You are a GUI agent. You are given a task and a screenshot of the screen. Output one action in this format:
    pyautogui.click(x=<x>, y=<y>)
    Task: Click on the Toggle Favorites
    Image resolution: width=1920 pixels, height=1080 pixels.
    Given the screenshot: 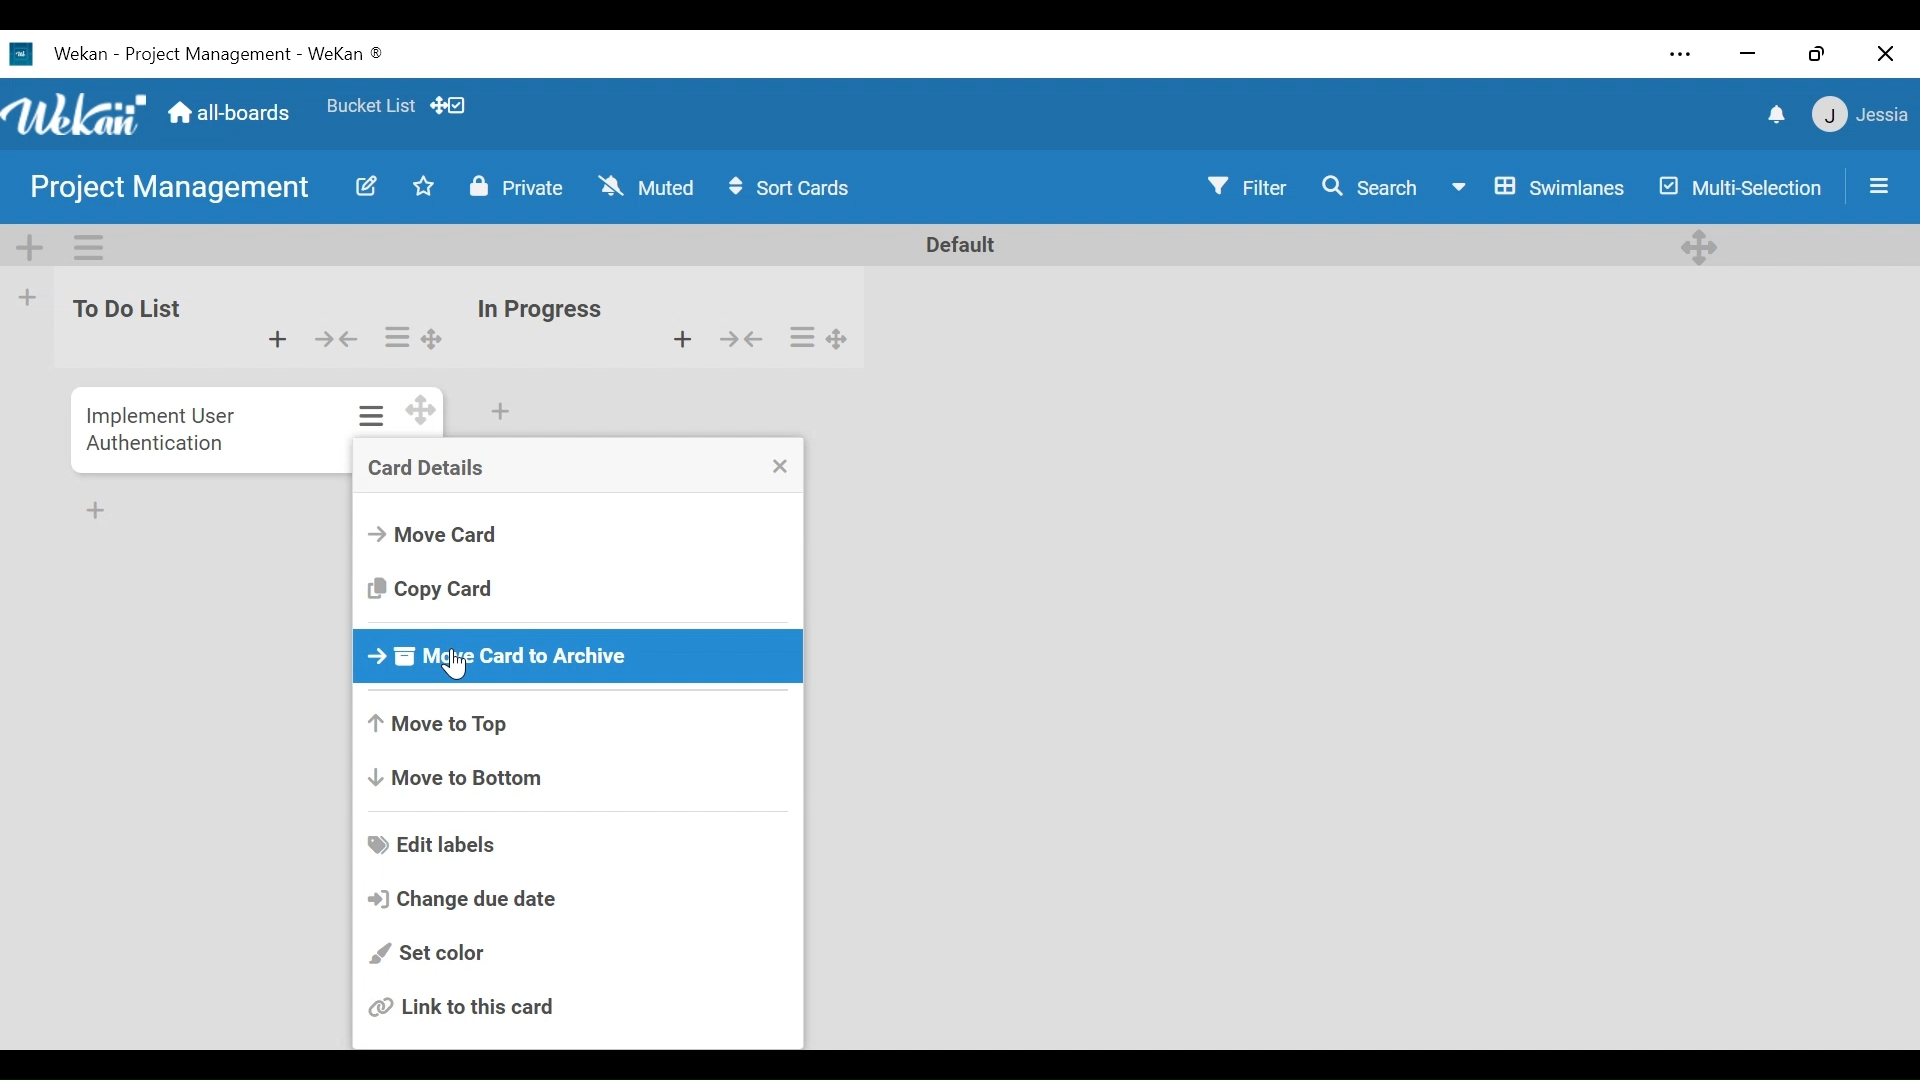 What is the action you would take?
    pyautogui.click(x=424, y=187)
    